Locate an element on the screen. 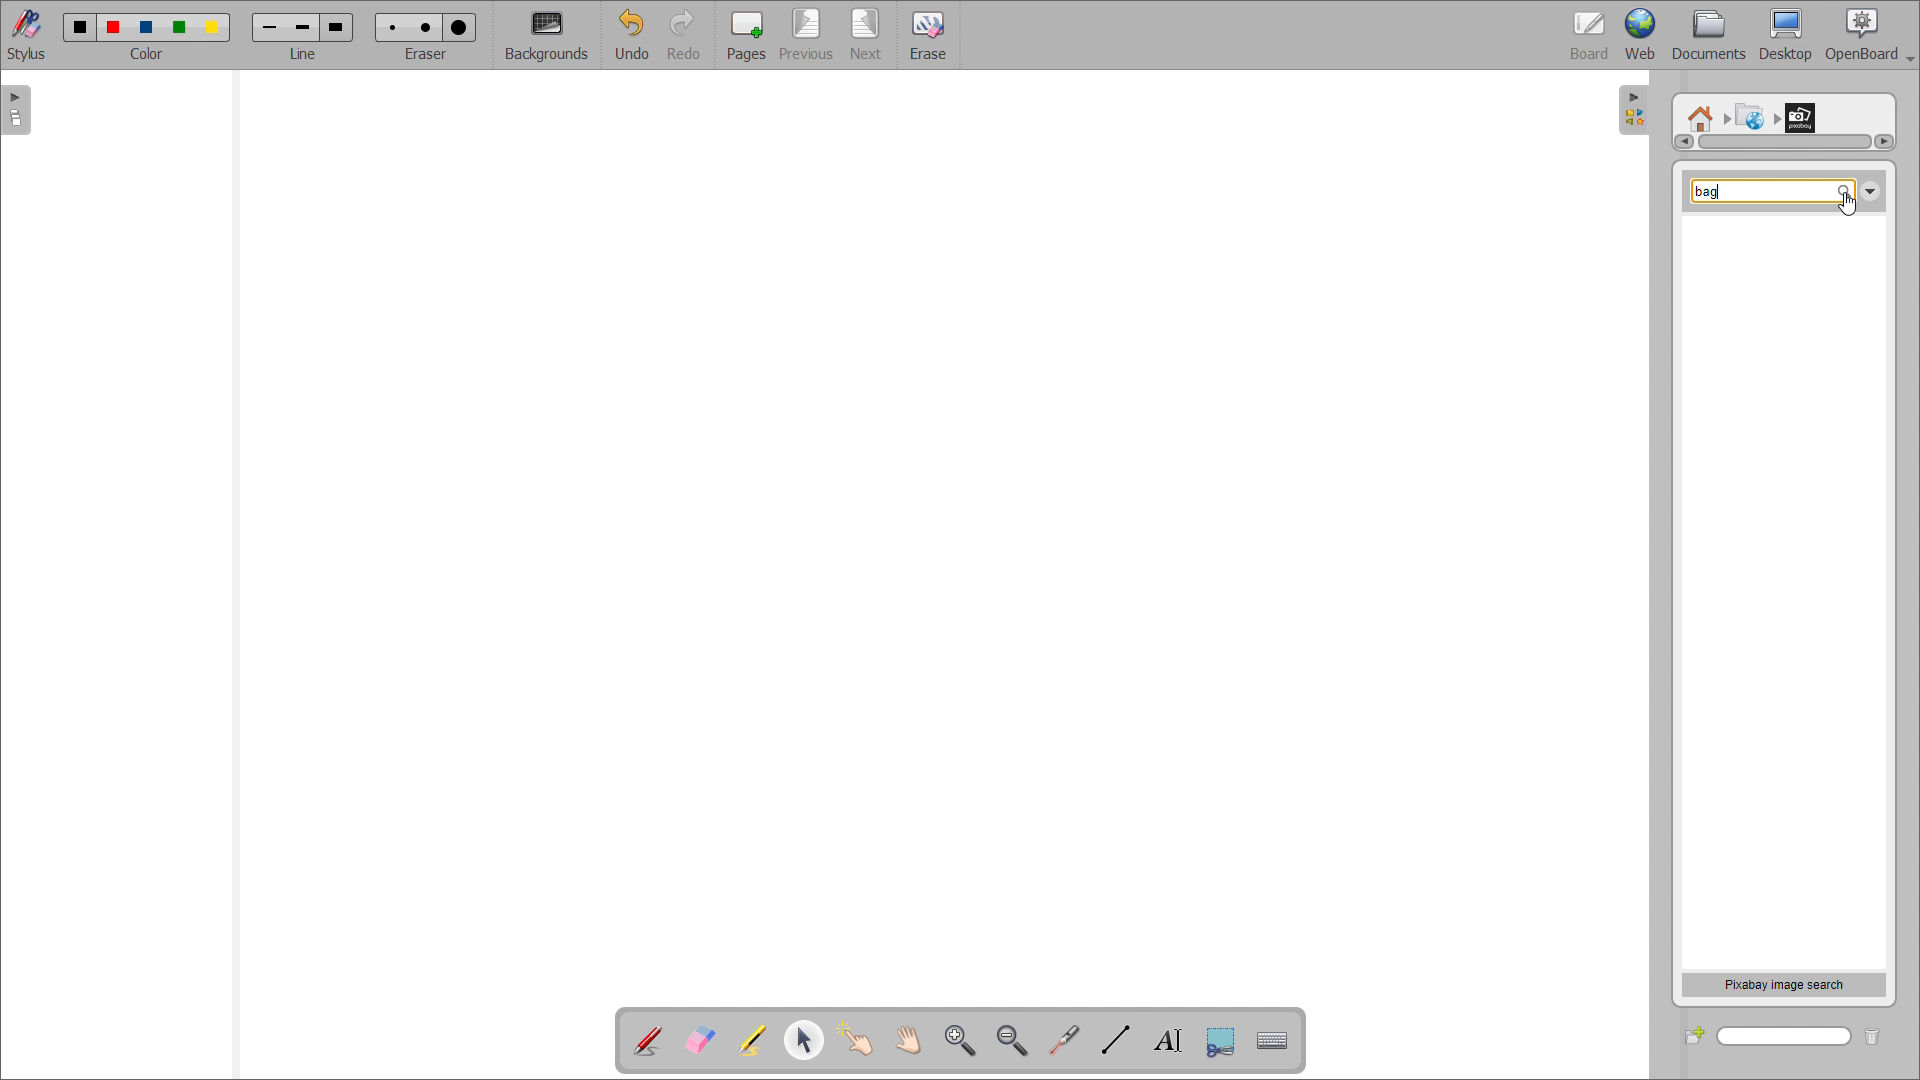  scroll left is located at coordinates (1682, 142).